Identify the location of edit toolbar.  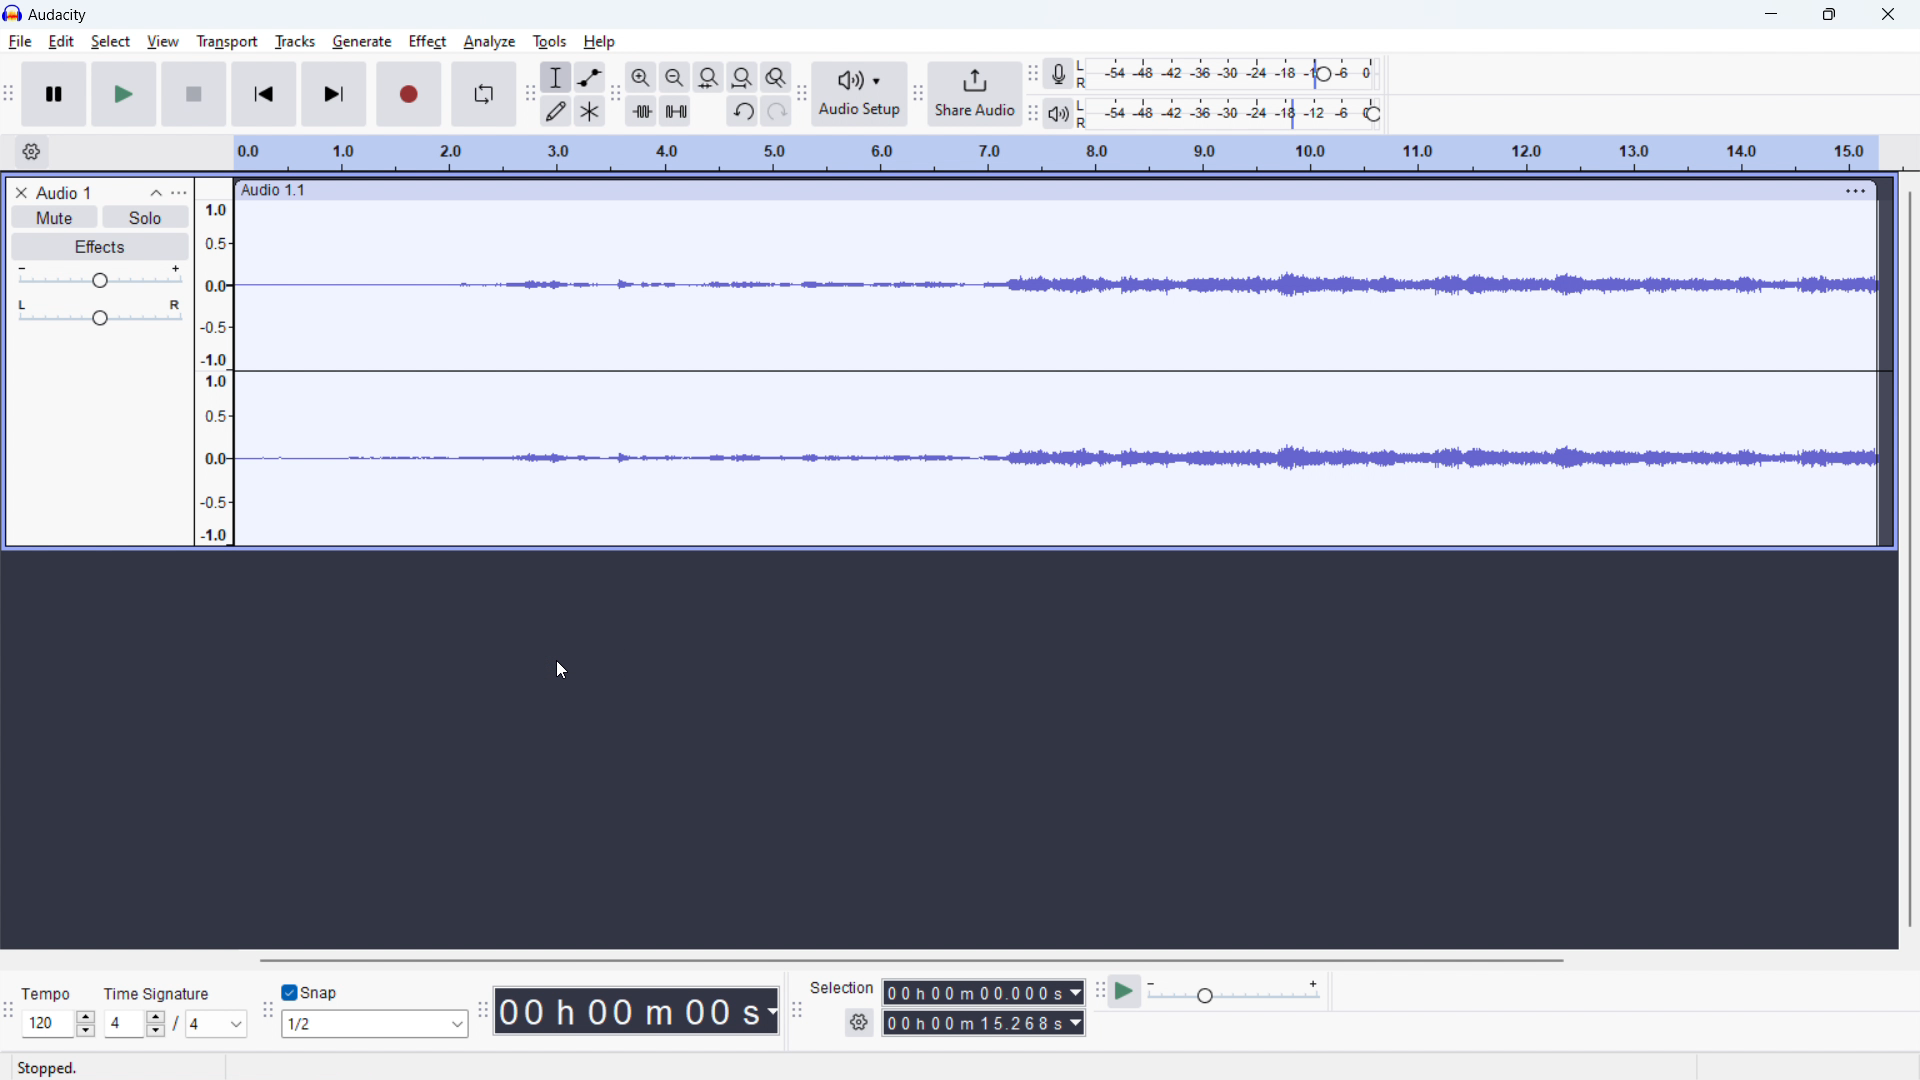
(615, 93).